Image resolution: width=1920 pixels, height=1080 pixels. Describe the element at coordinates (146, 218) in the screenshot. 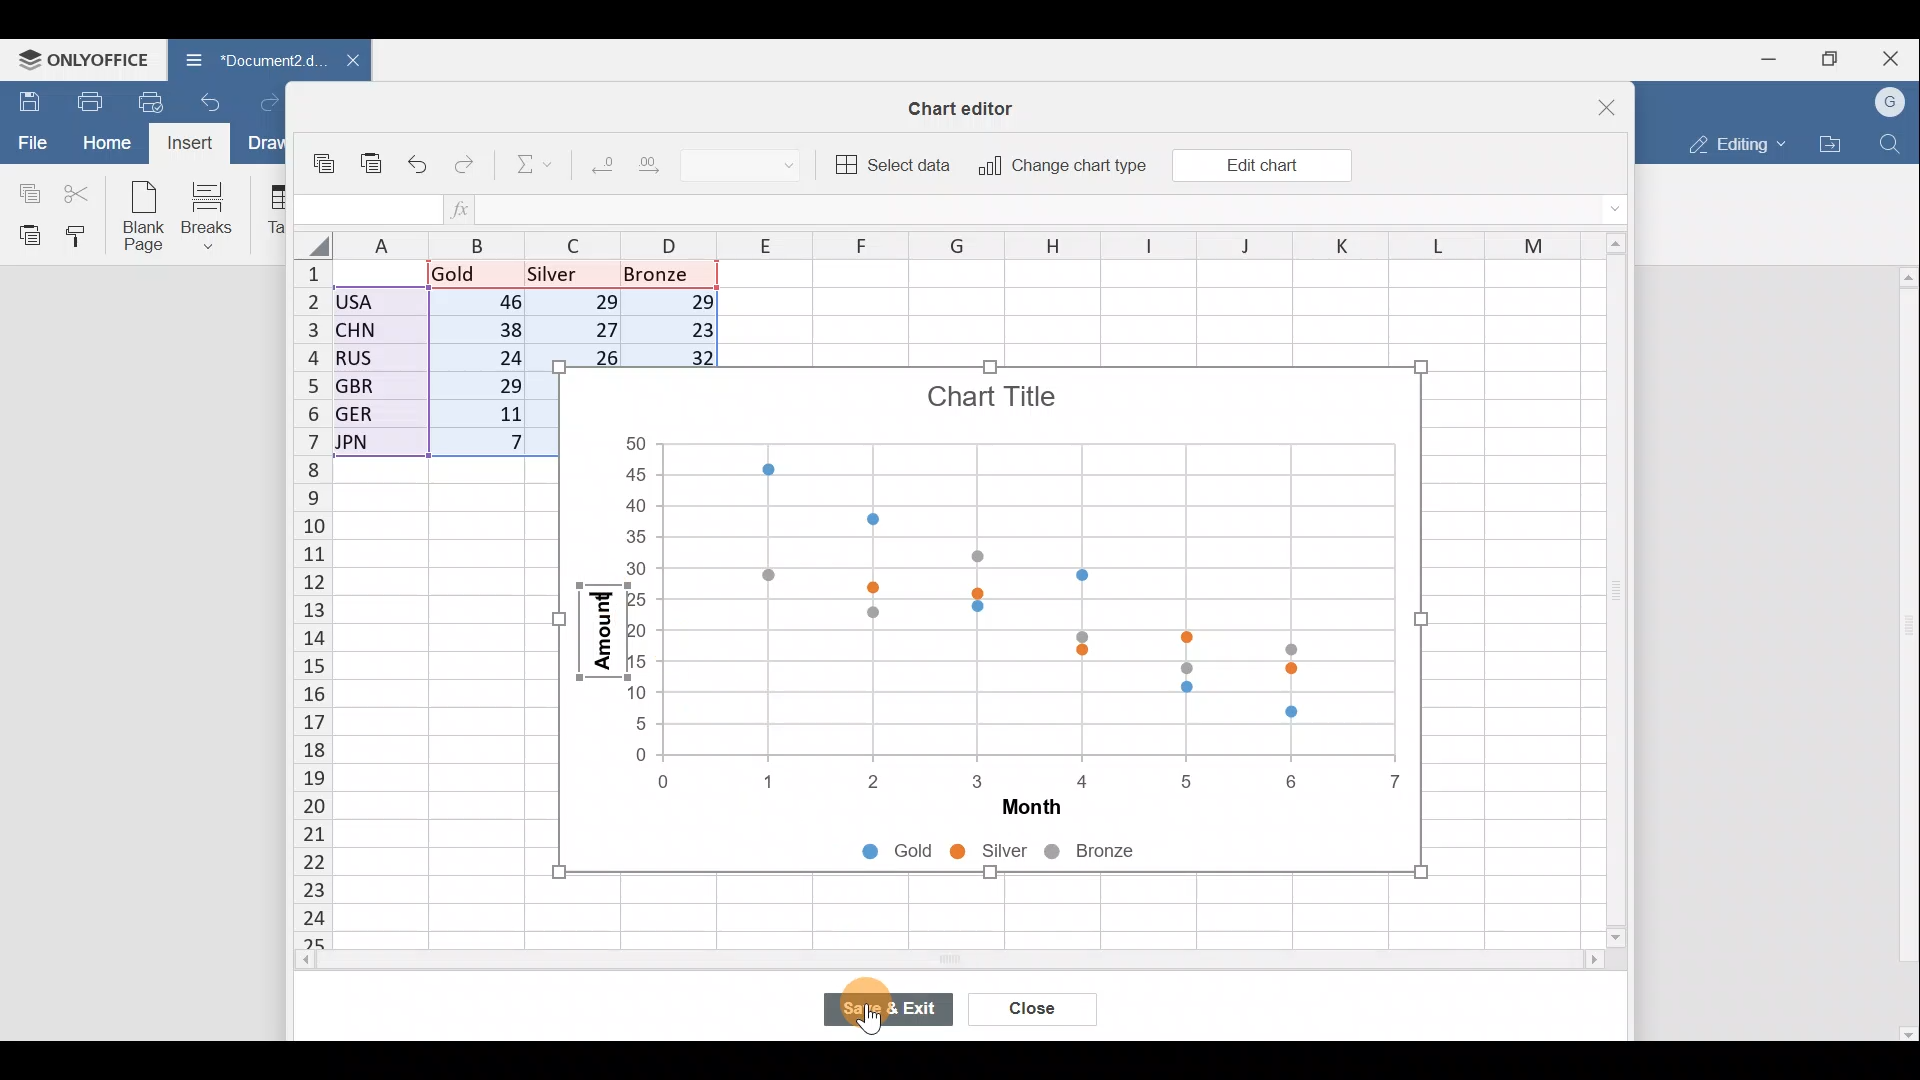

I see `Blank page` at that location.